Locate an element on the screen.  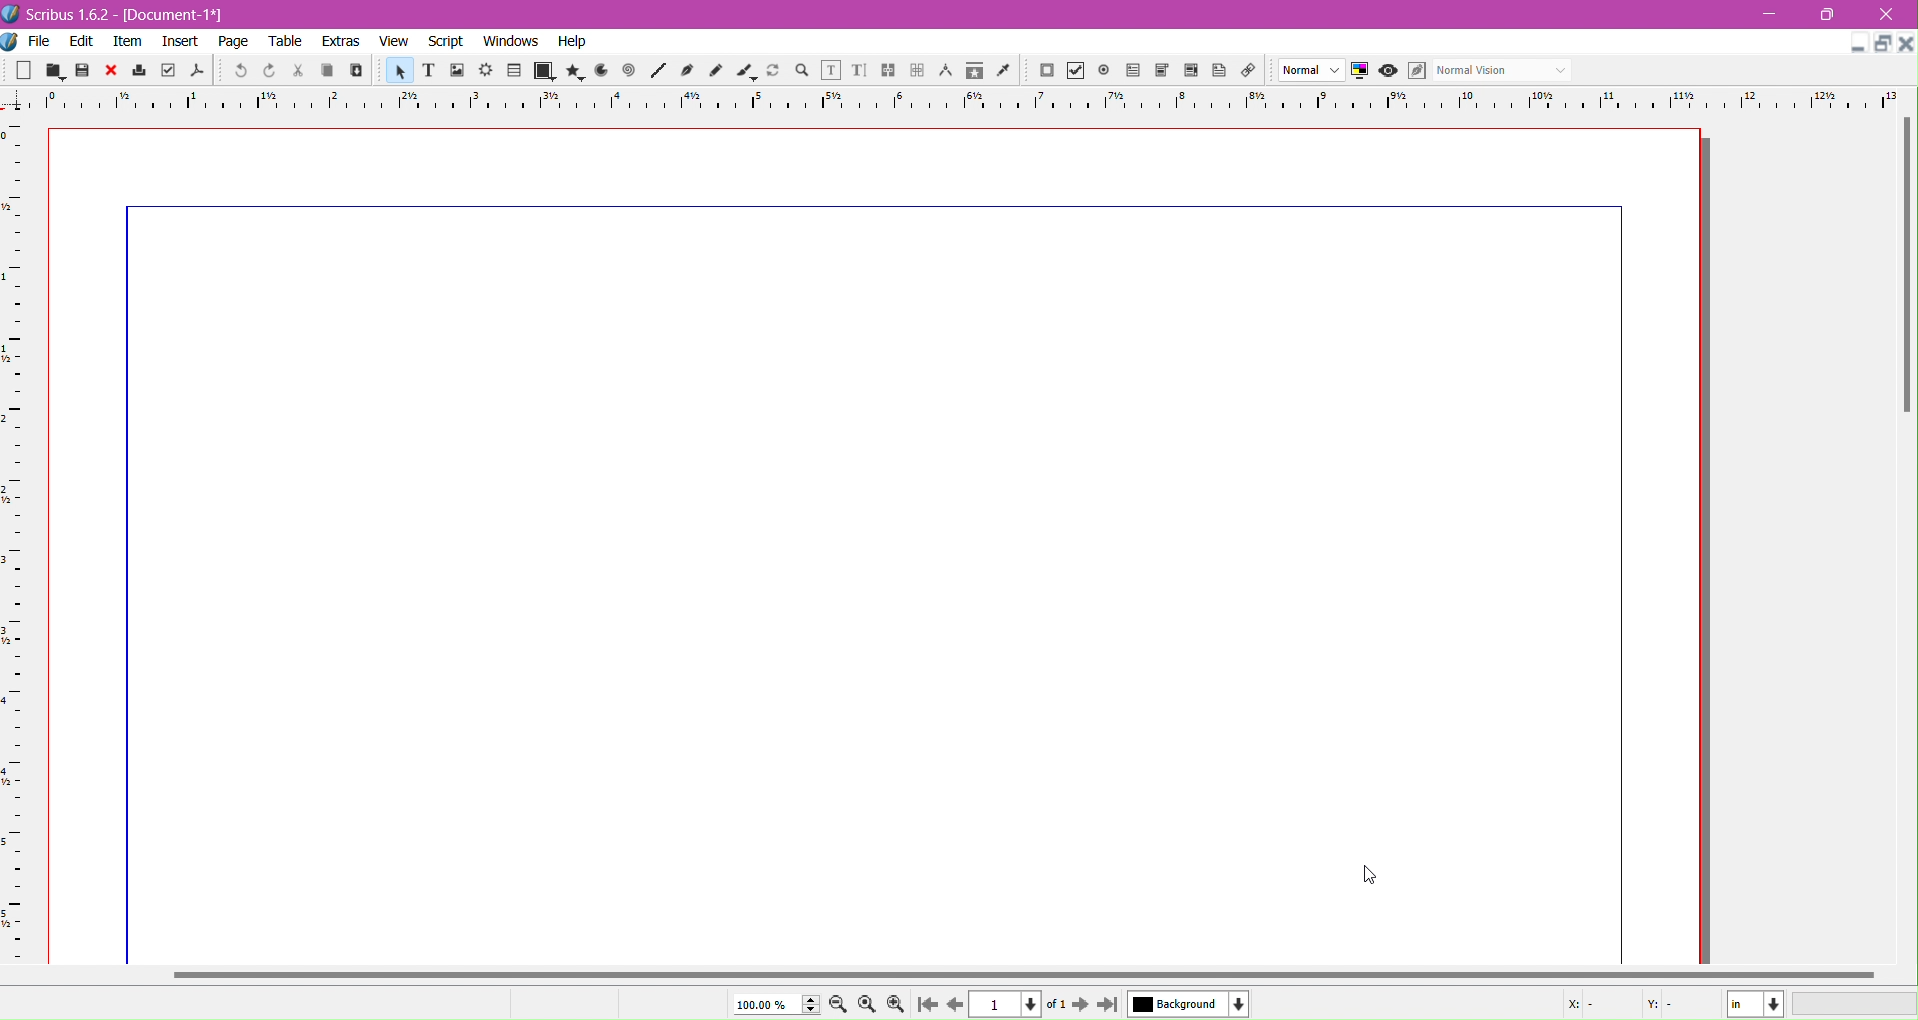
visual appearance of the display is located at coordinates (1501, 71).